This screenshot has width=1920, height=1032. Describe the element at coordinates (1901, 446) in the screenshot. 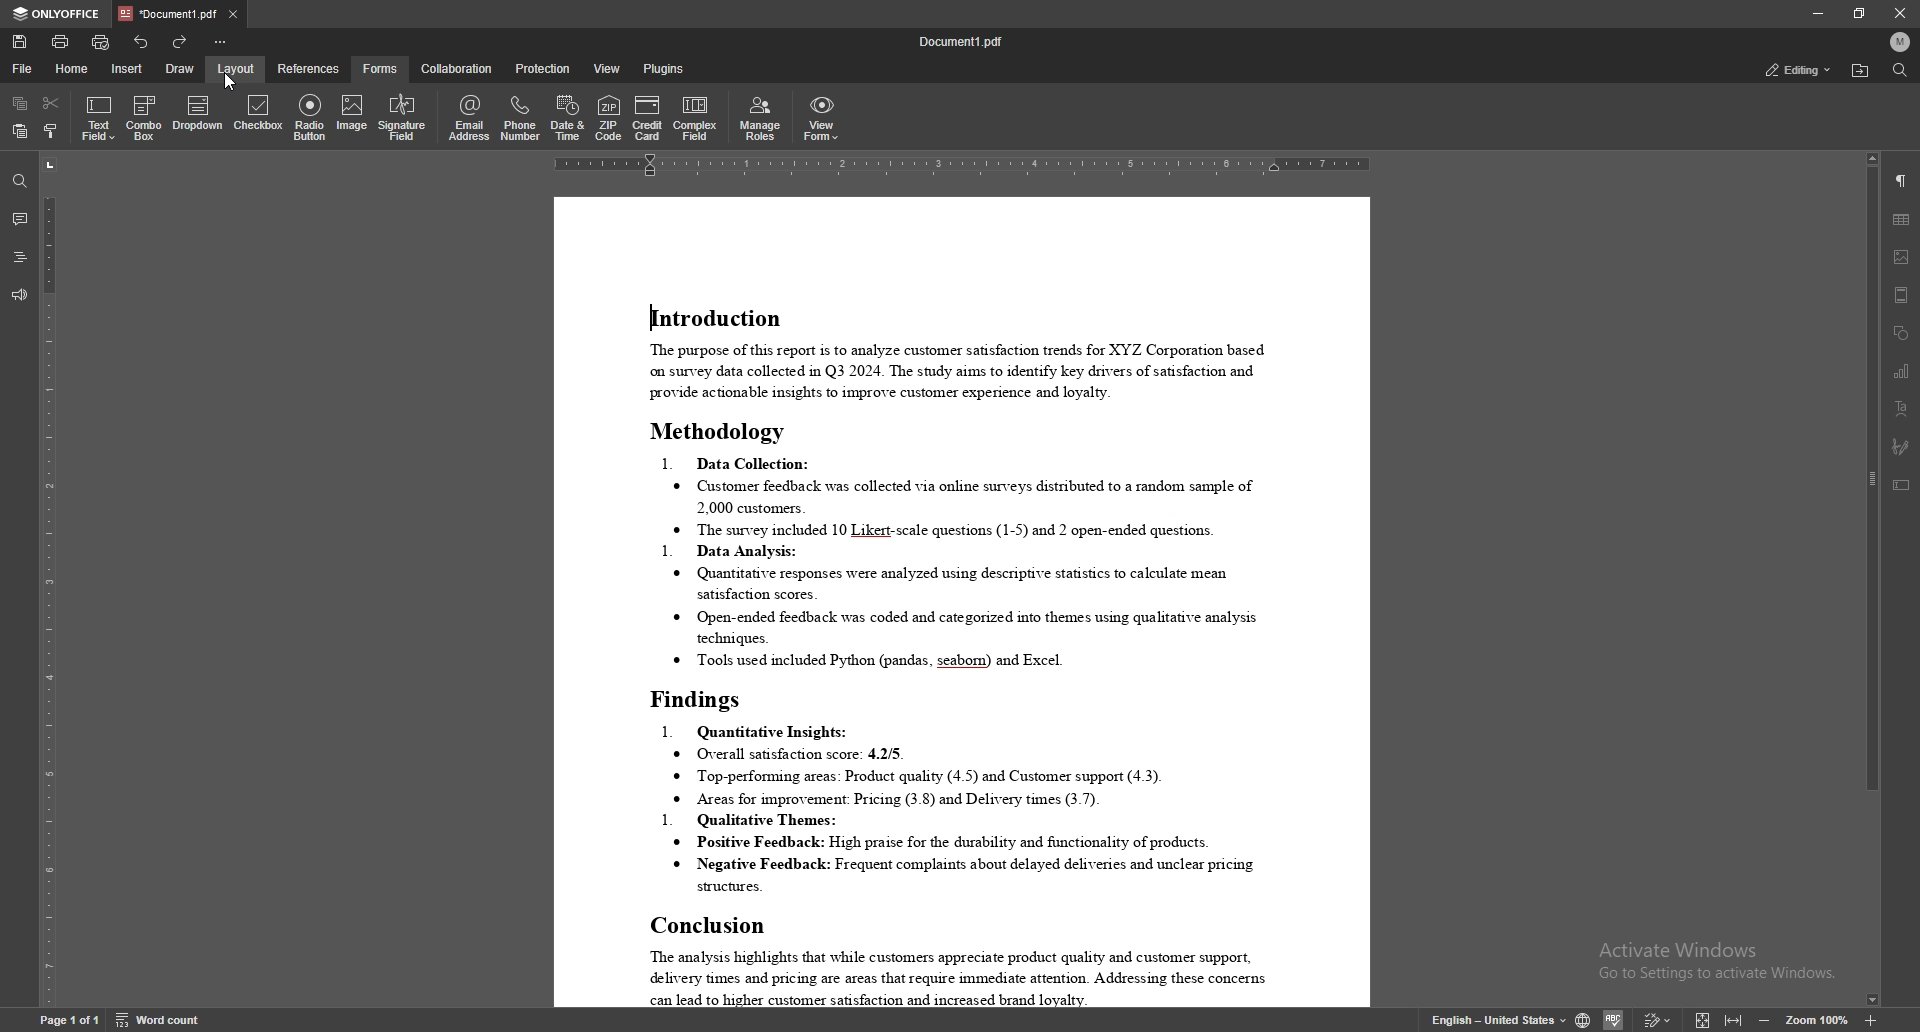

I see `signature field` at that location.